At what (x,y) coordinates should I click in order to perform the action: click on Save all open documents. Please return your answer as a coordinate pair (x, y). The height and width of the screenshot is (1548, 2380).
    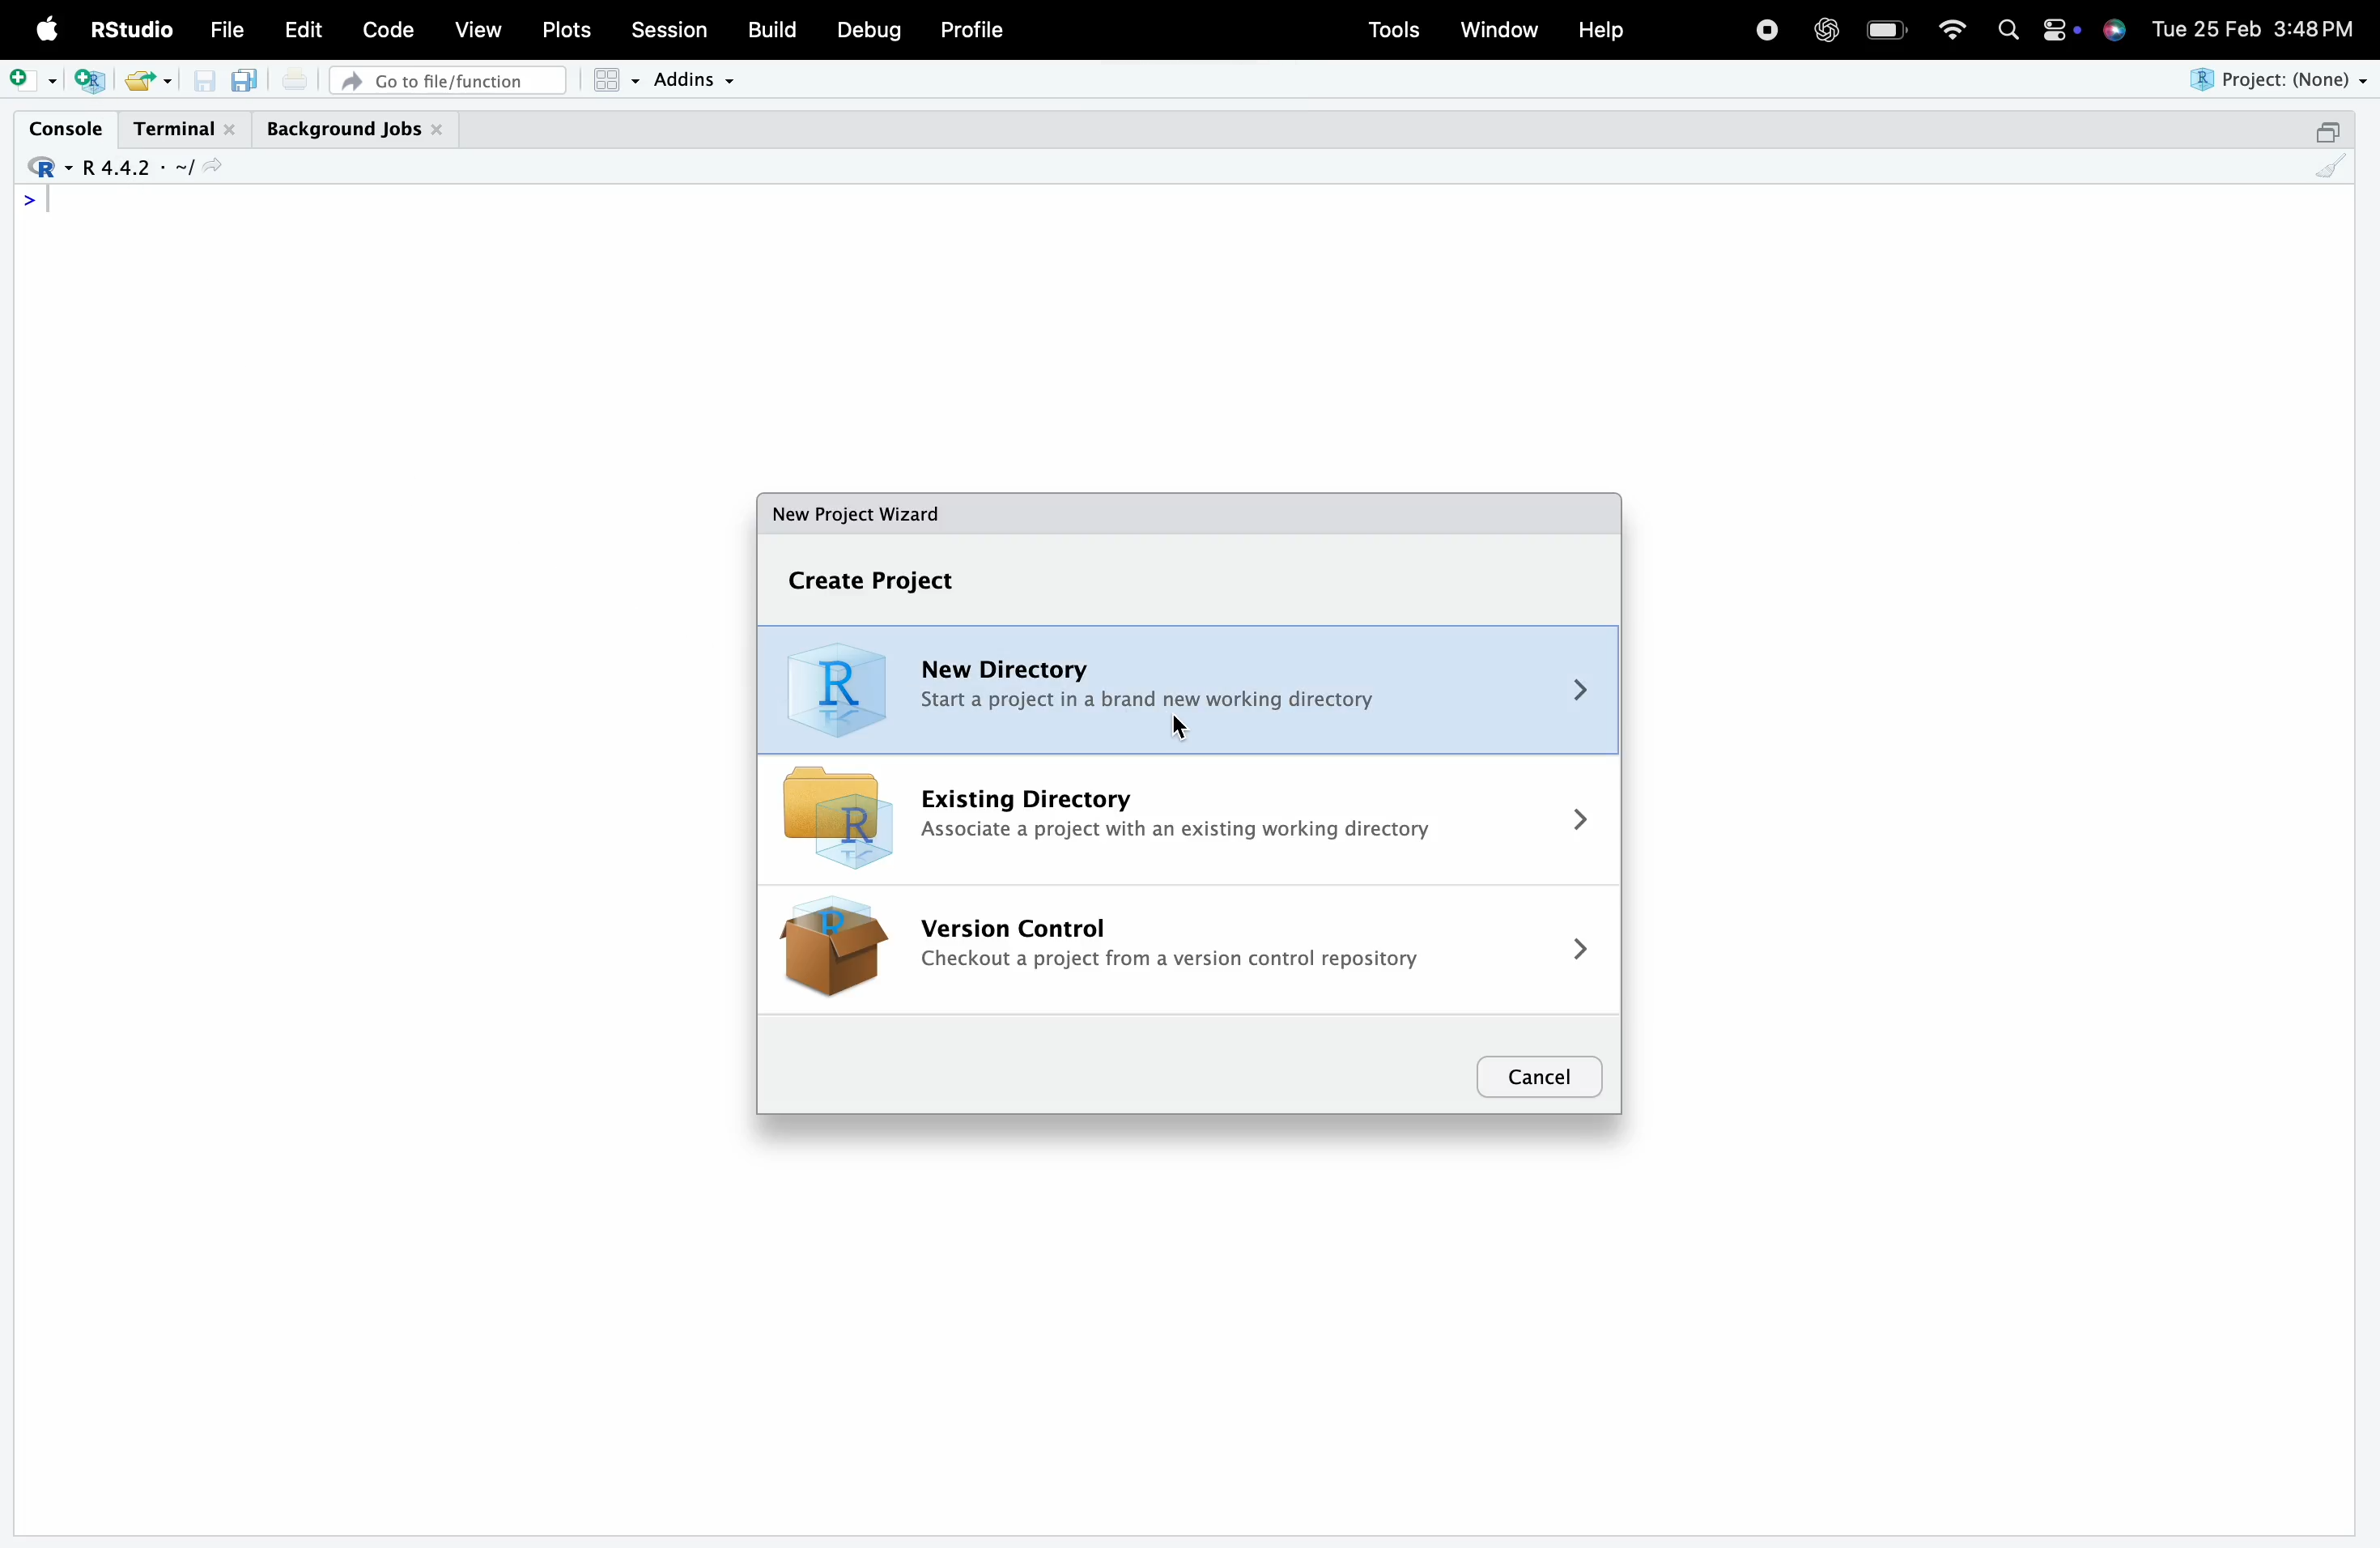
    Looking at the image, I should click on (246, 80).